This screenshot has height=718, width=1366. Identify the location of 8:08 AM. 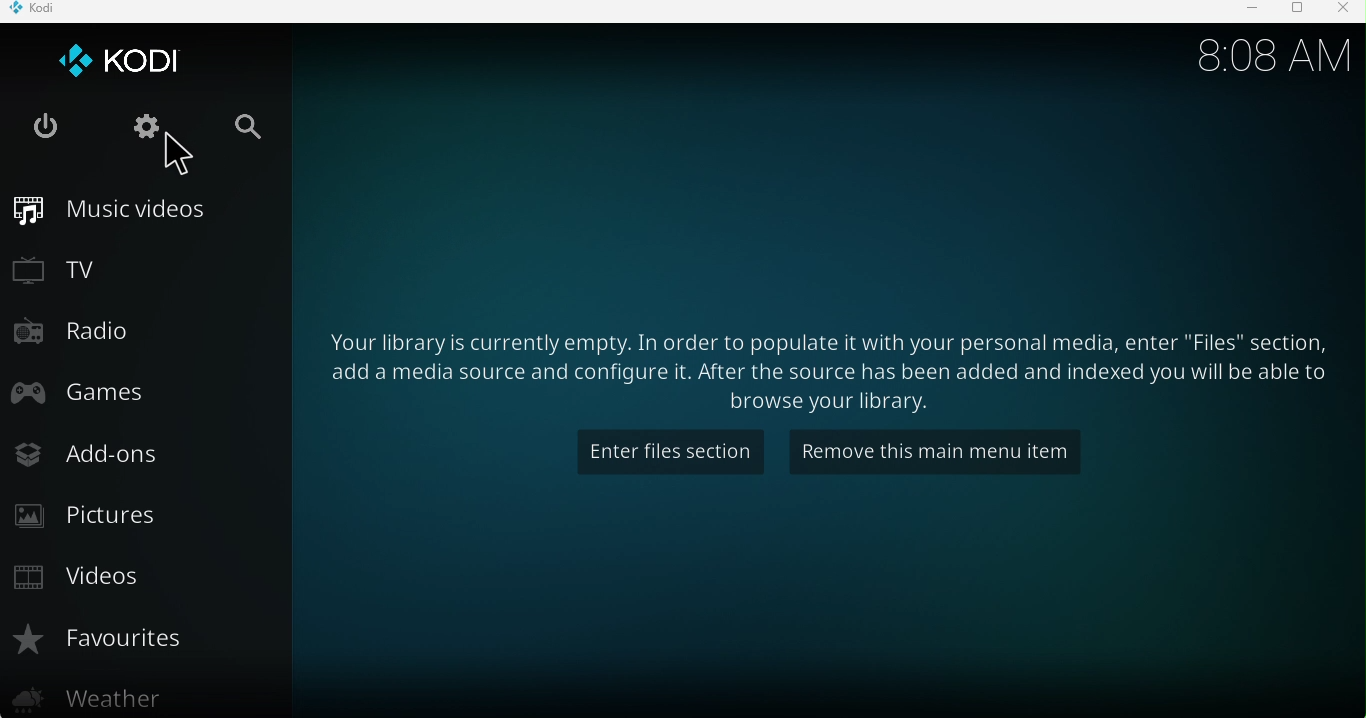
(1277, 60).